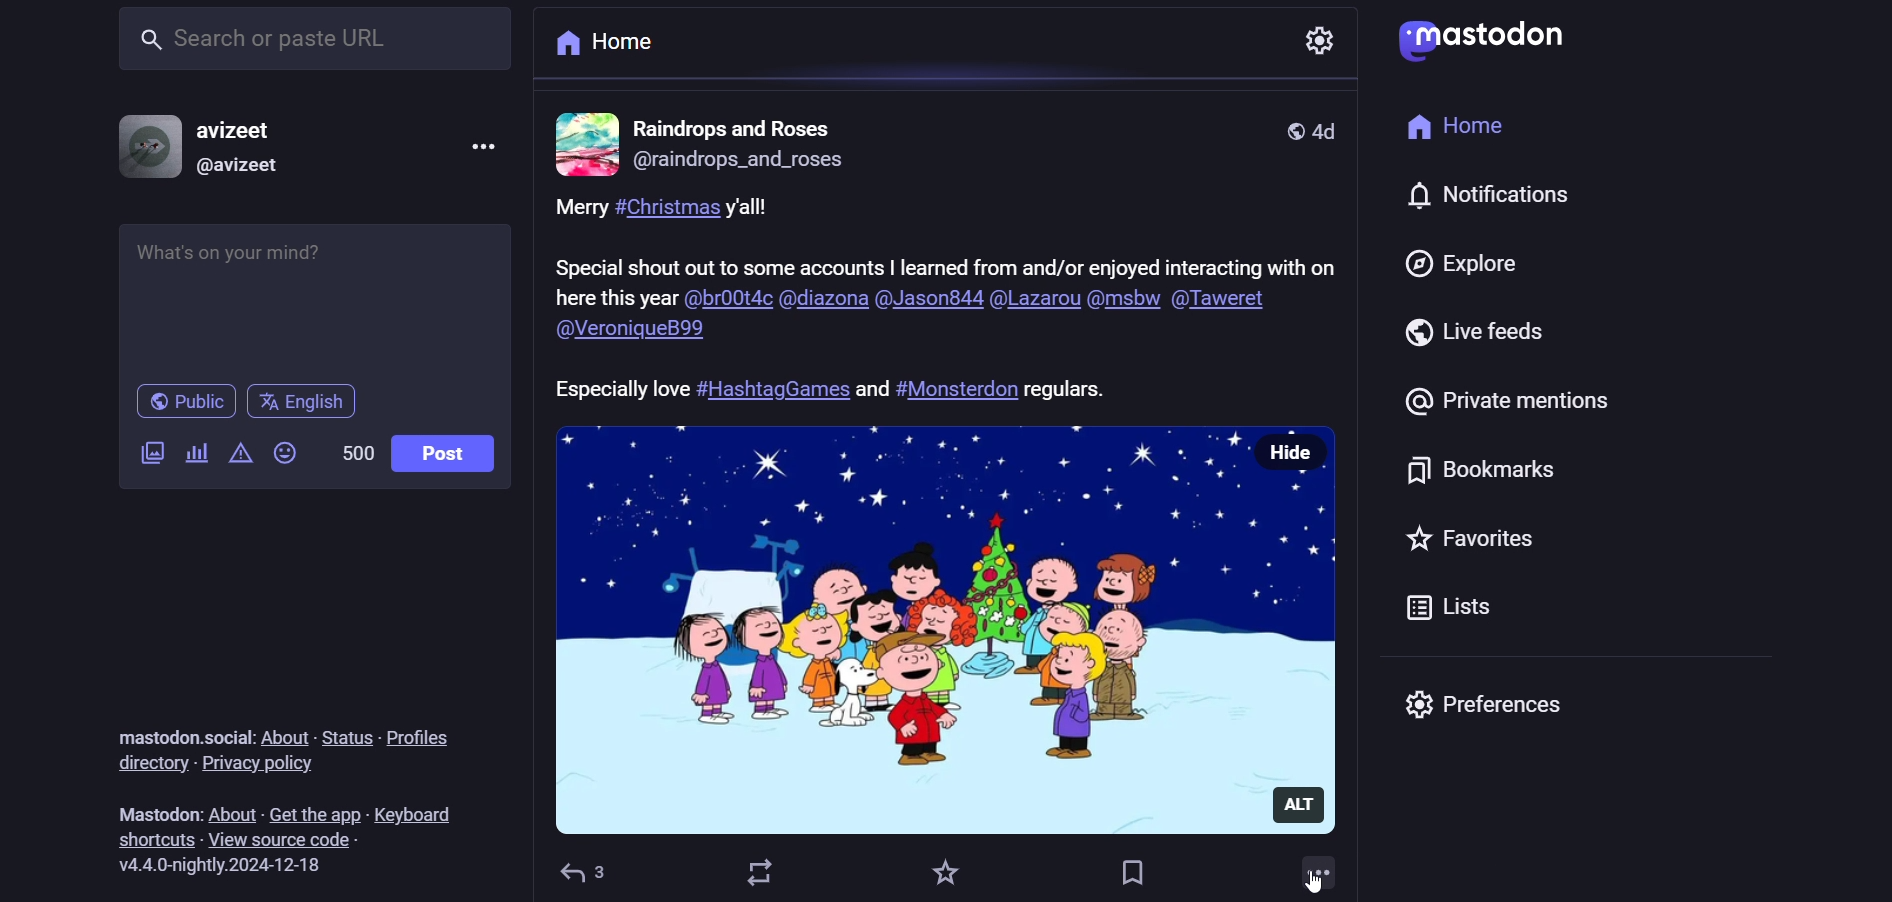 The width and height of the screenshot is (1892, 902). Describe the element at coordinates (1445, 128) in the screenshot. I see `home` at that location.